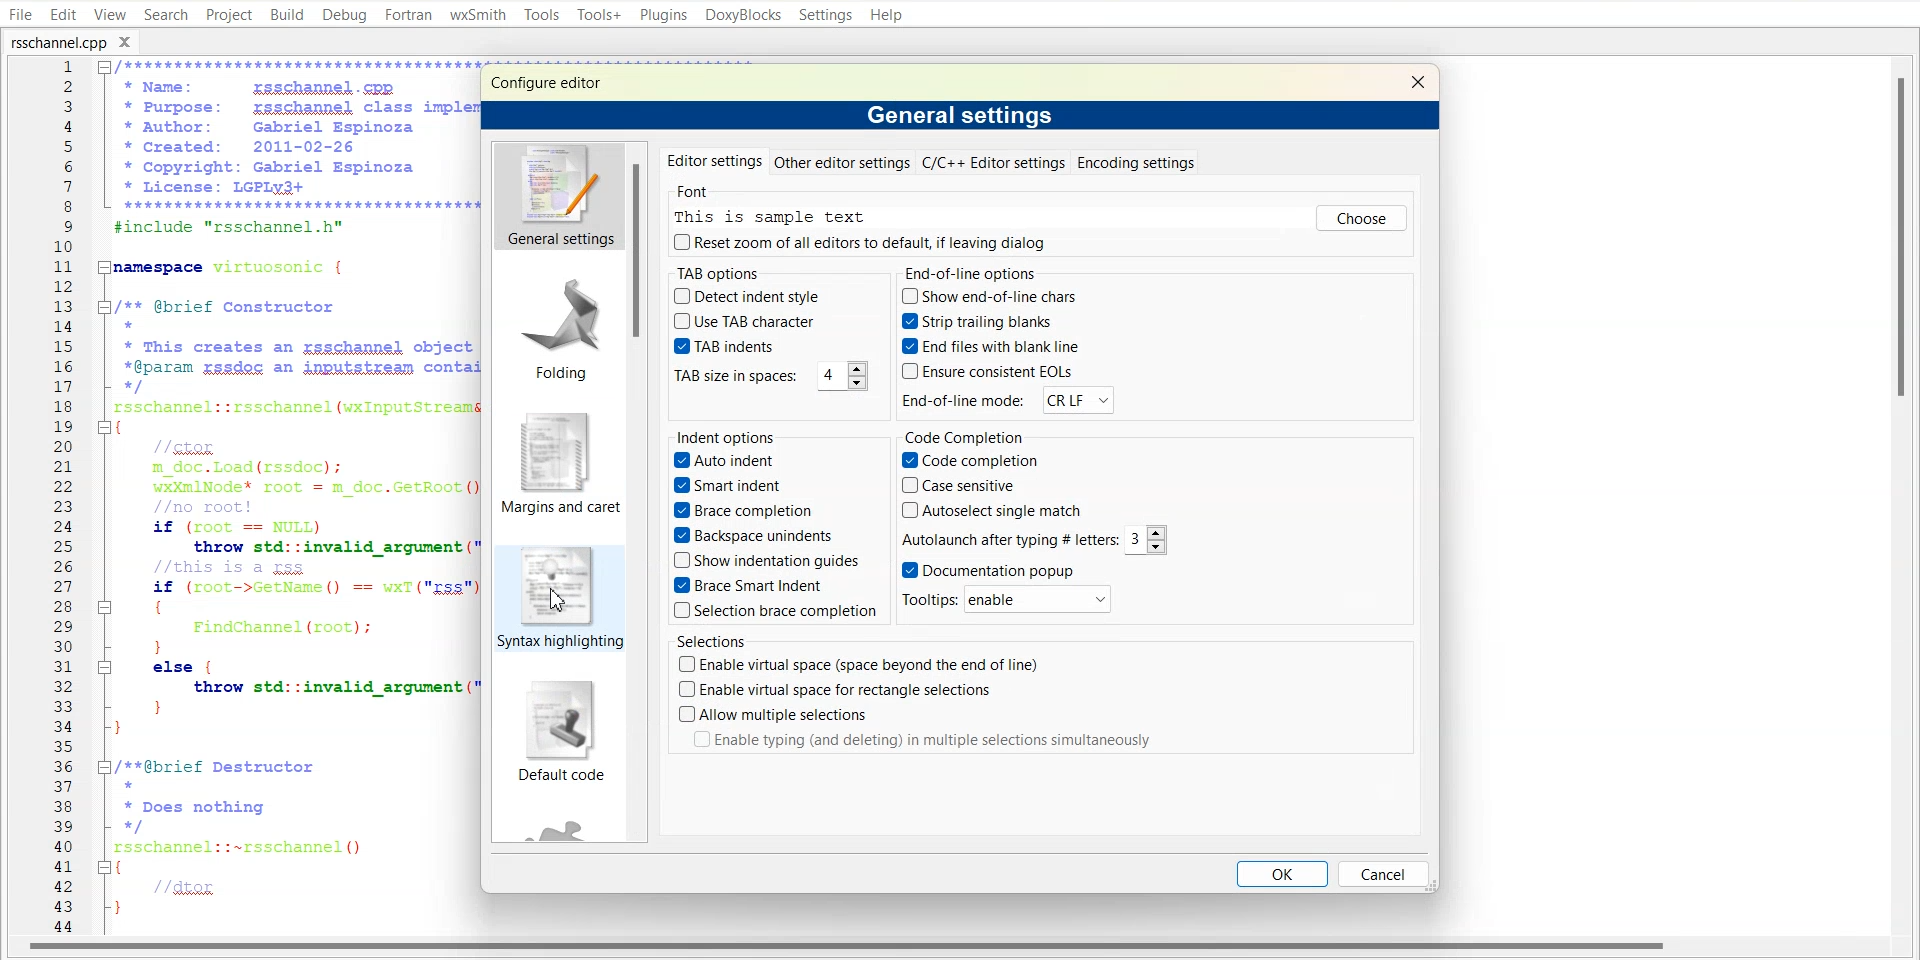 This screenshot has height=960, width=1920. I want to click on Plugins, so click(662, 14).